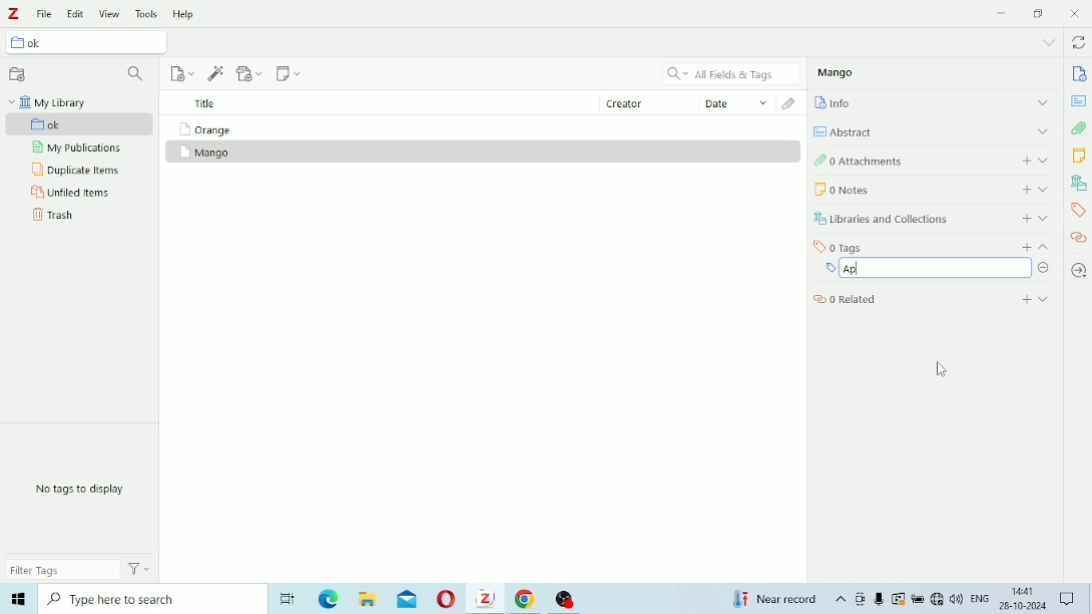  Describe the element at coordinates (931, 218) in the screenshot. I see `Libraries and Collections` at that location.